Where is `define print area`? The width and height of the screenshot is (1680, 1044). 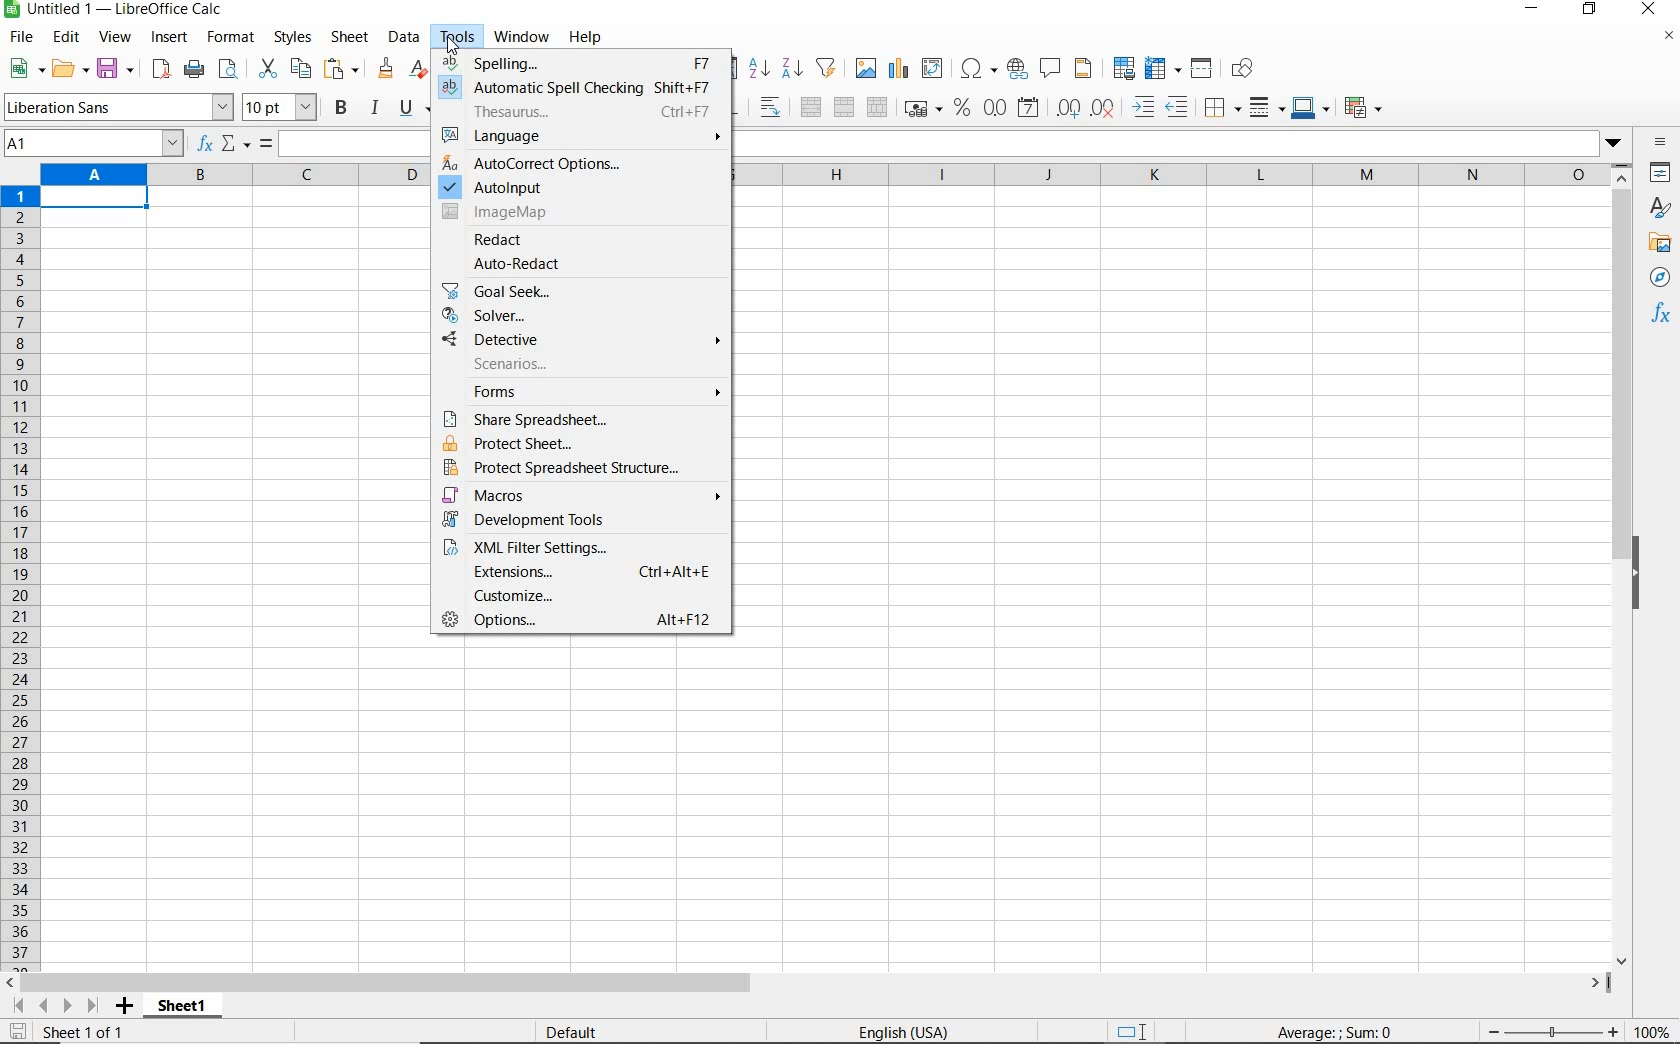 define print area is located at coordinates (1122, 69).